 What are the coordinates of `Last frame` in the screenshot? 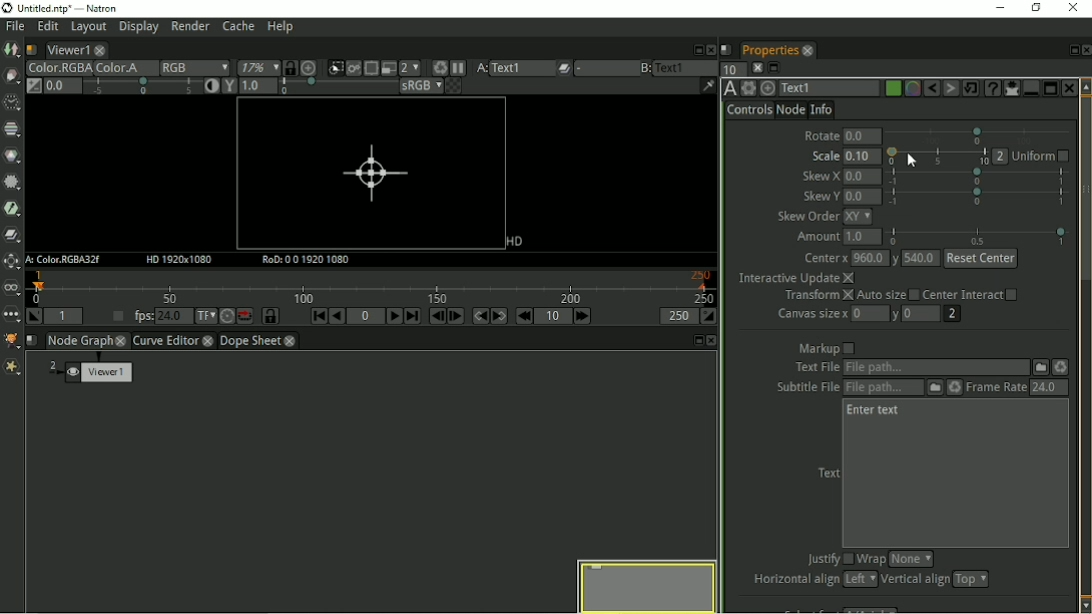 It's located at (413, 317).